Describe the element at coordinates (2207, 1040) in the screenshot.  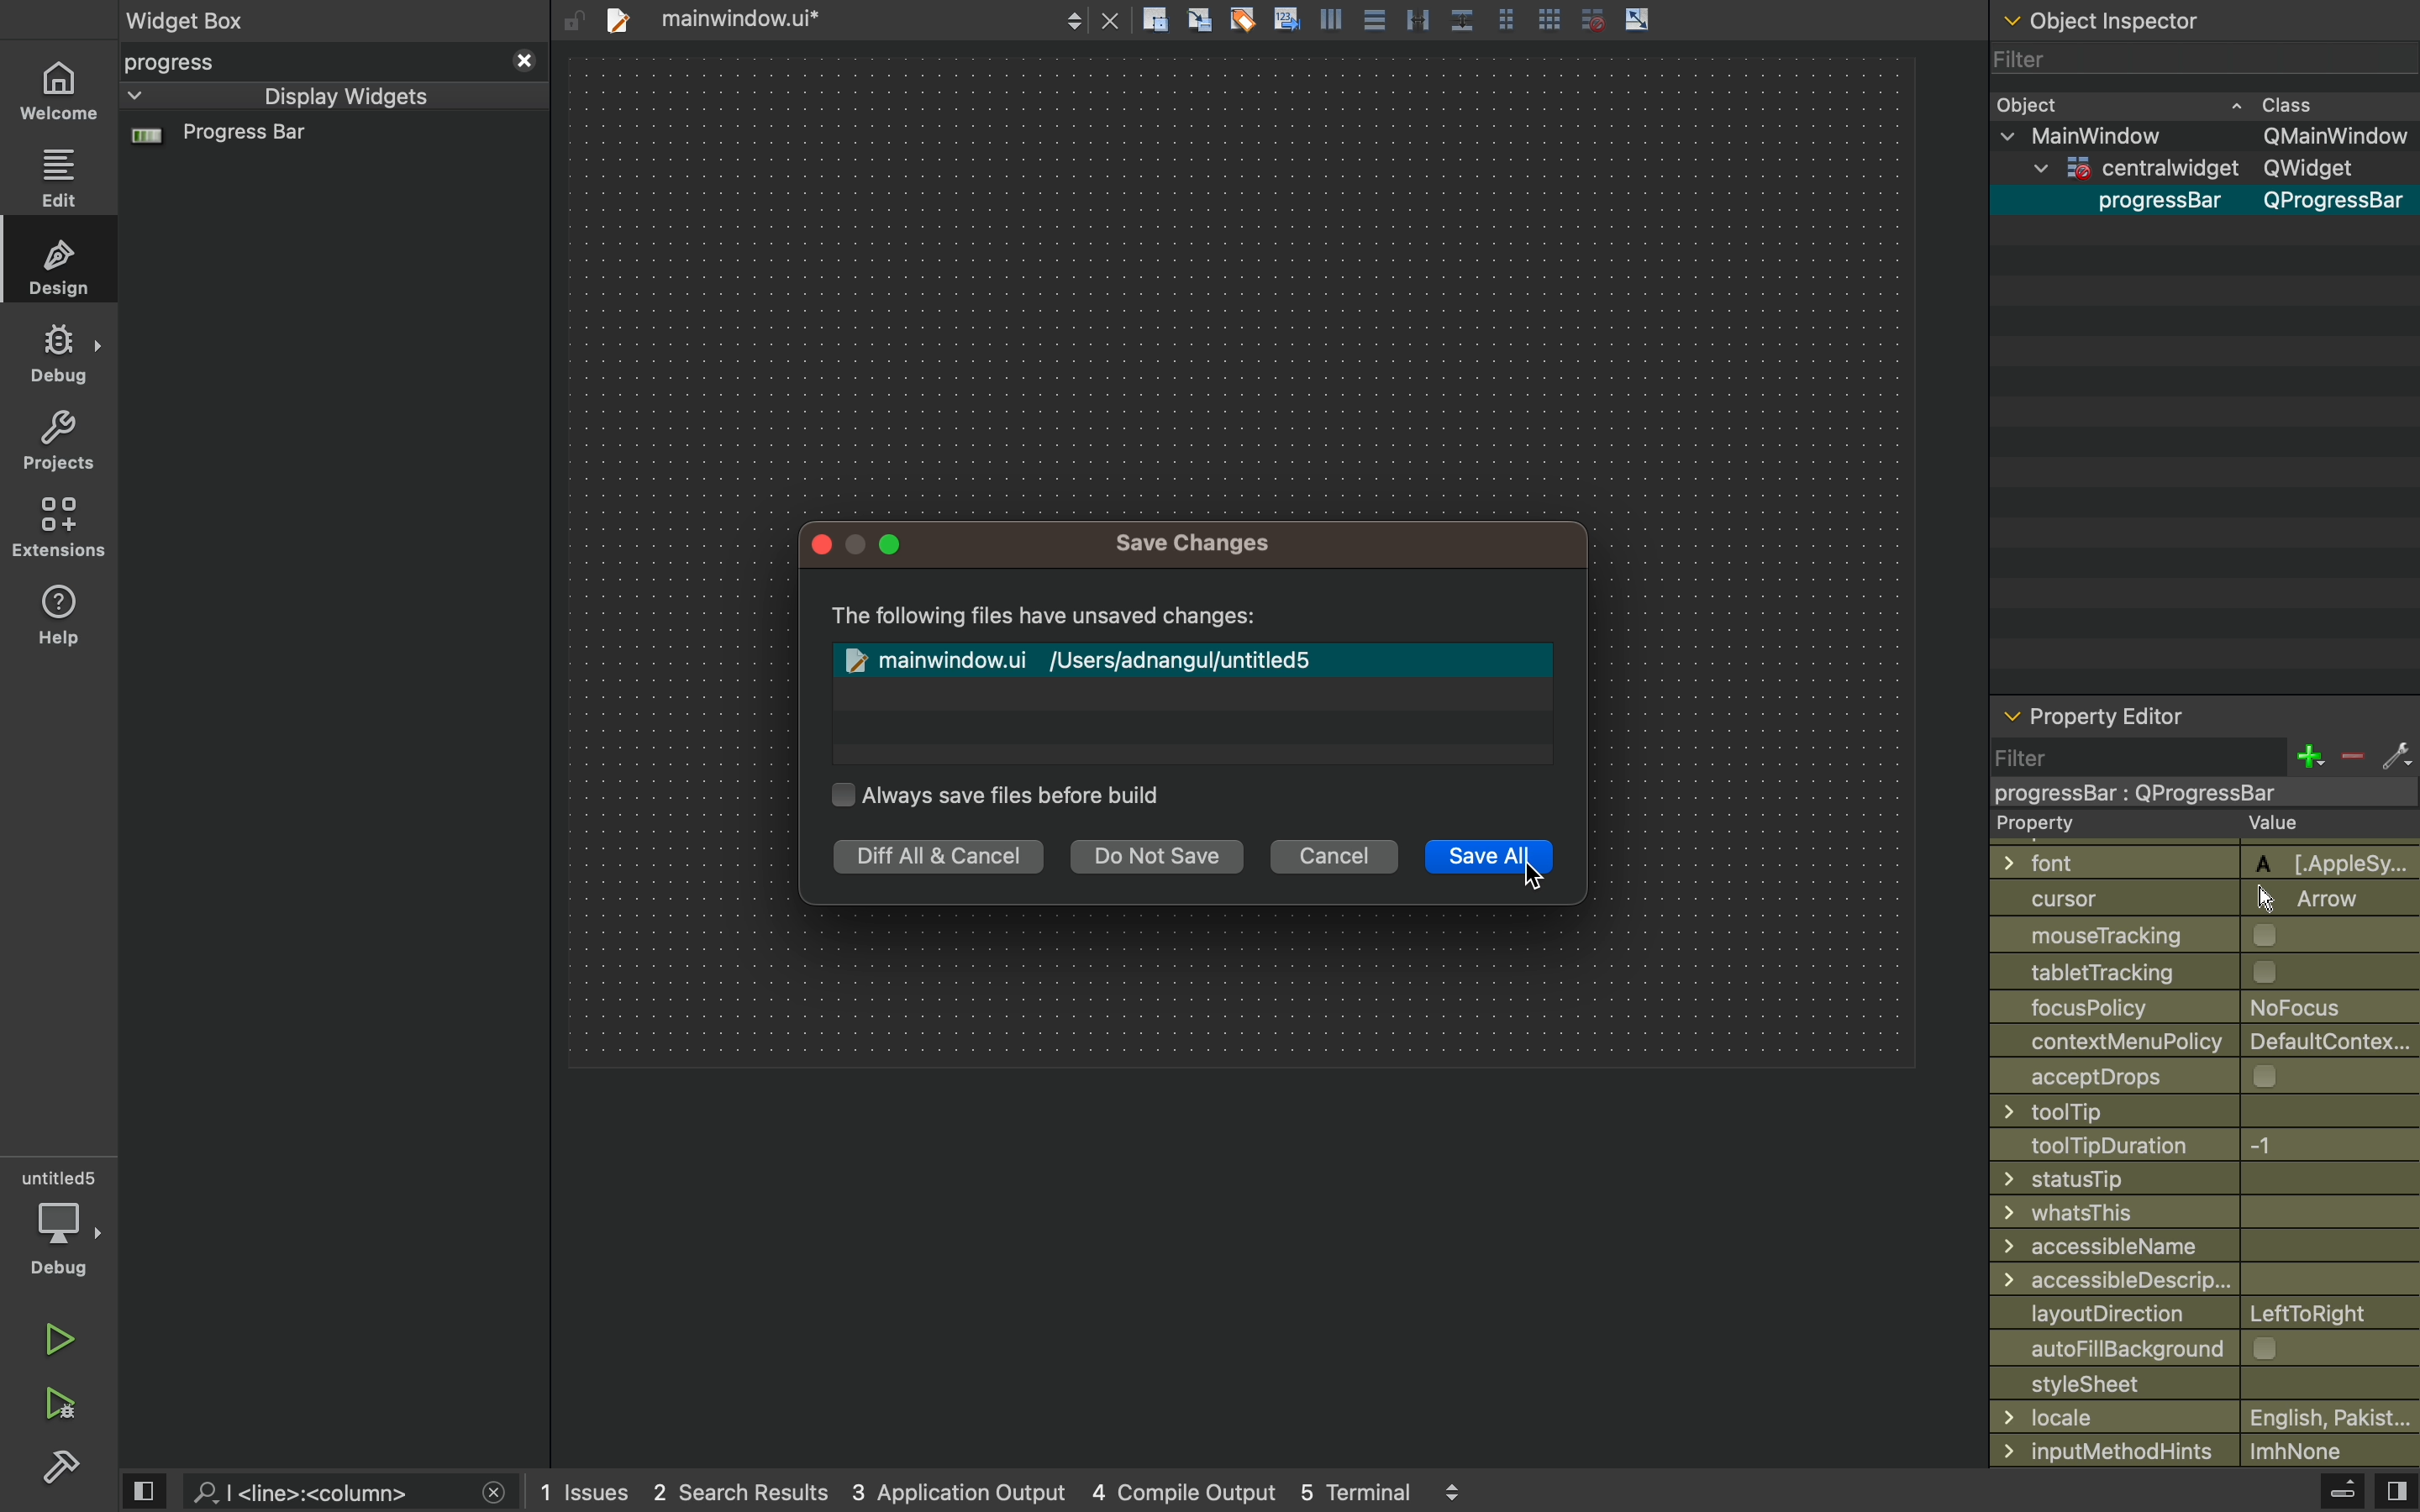
I see `contextmenupolicy` at that location.